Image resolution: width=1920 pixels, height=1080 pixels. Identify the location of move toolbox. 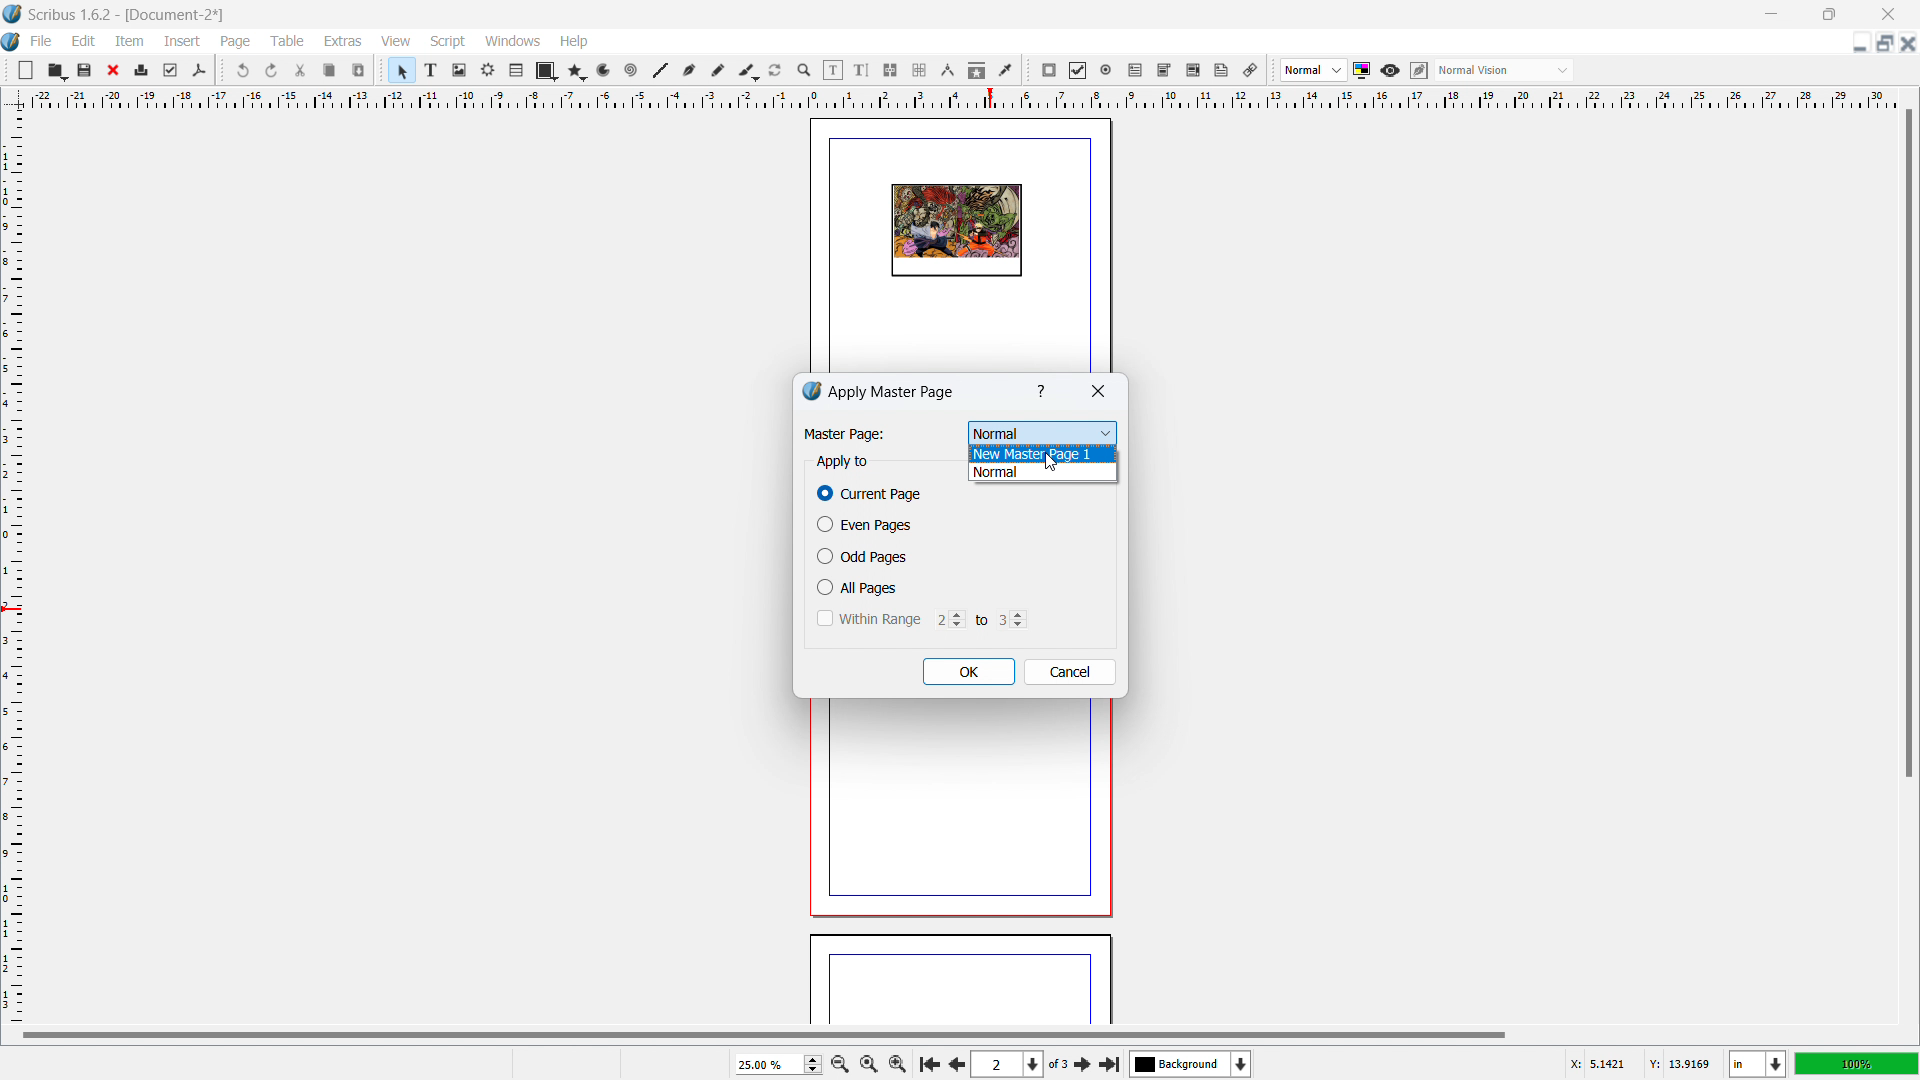
(382, 68).